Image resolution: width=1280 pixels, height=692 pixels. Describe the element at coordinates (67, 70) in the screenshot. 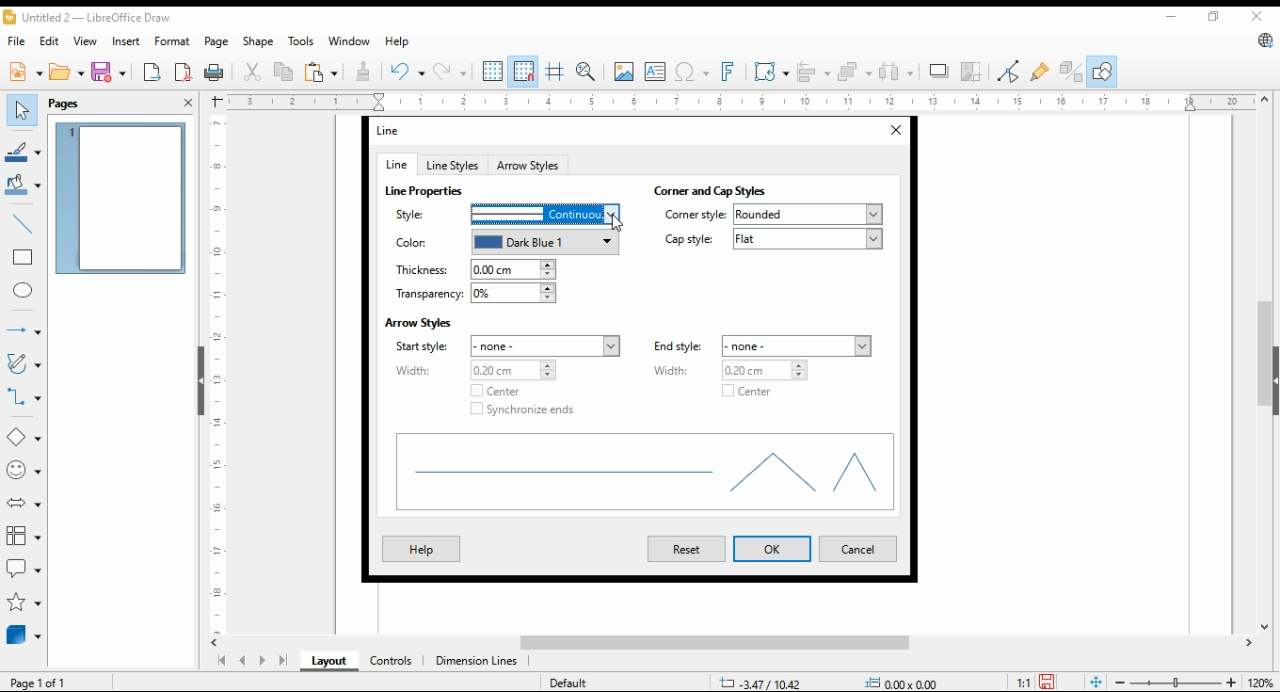

I see `open` at that location.